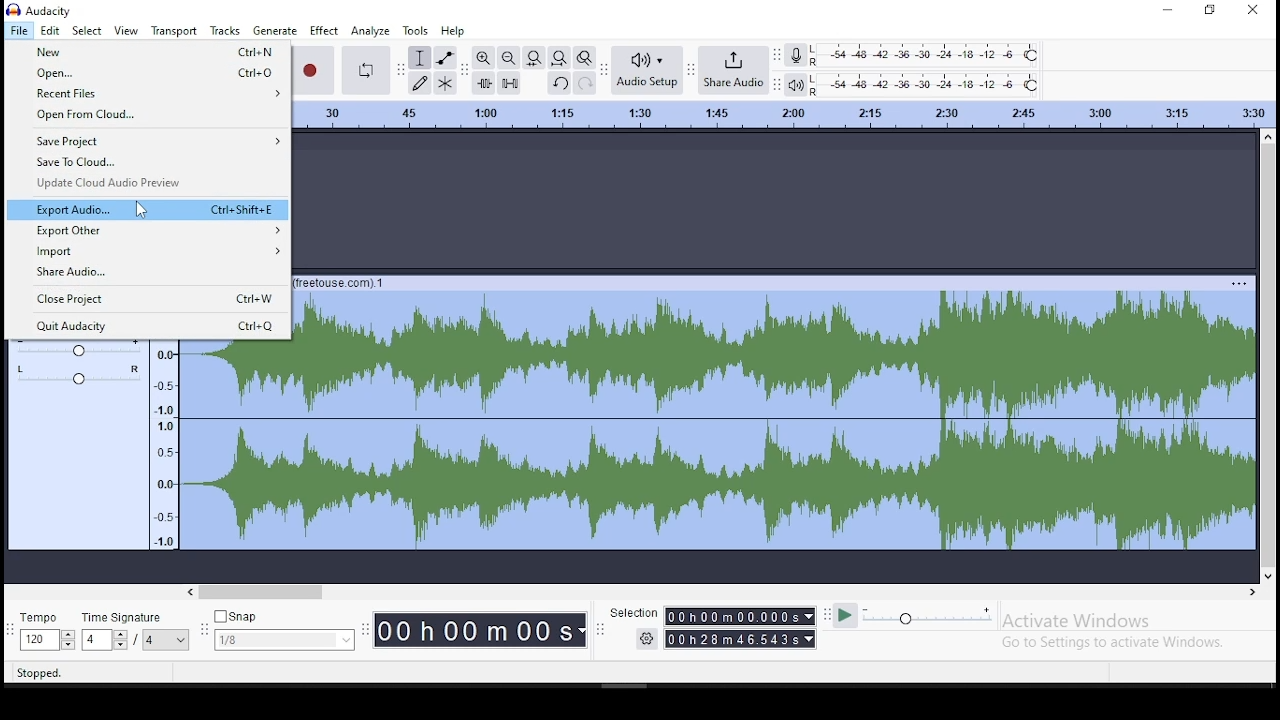 The image size is (1280, 720). Describe the element at coordinates (508, 58) in the screenshot. I see `zoom out` at that location.